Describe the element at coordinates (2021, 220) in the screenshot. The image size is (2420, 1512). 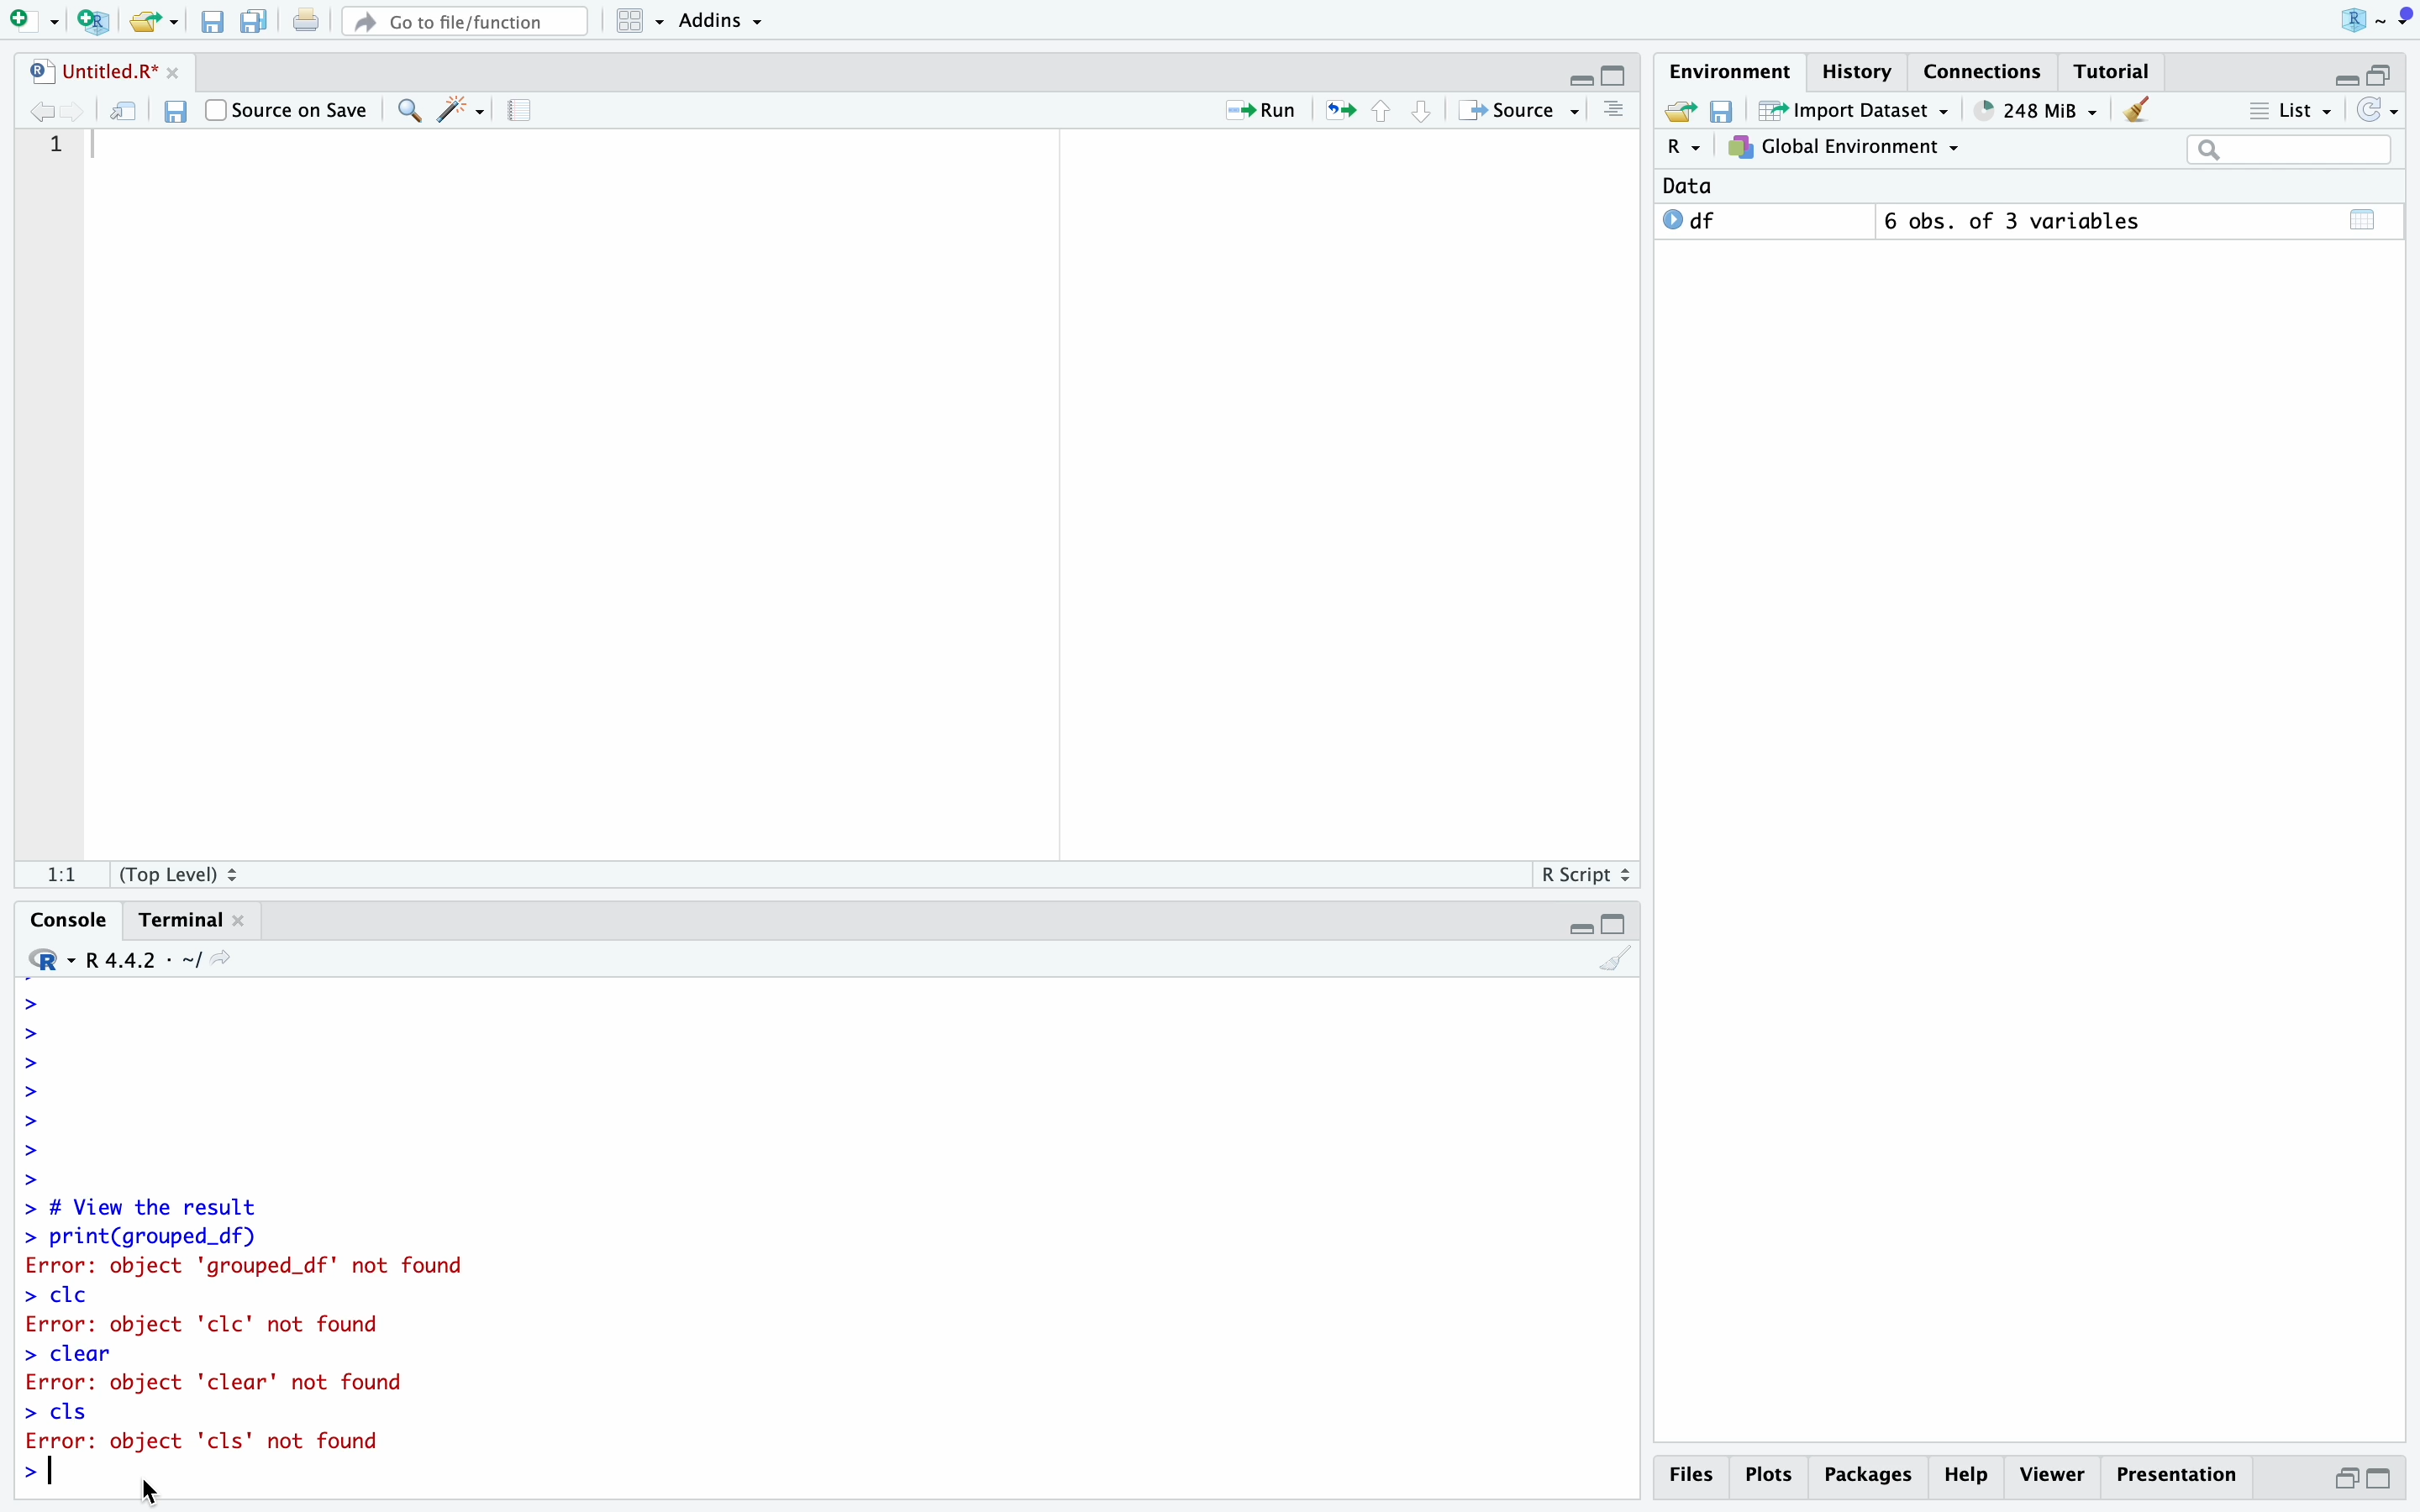
I see `6 obs. of 3 variables` at that location.